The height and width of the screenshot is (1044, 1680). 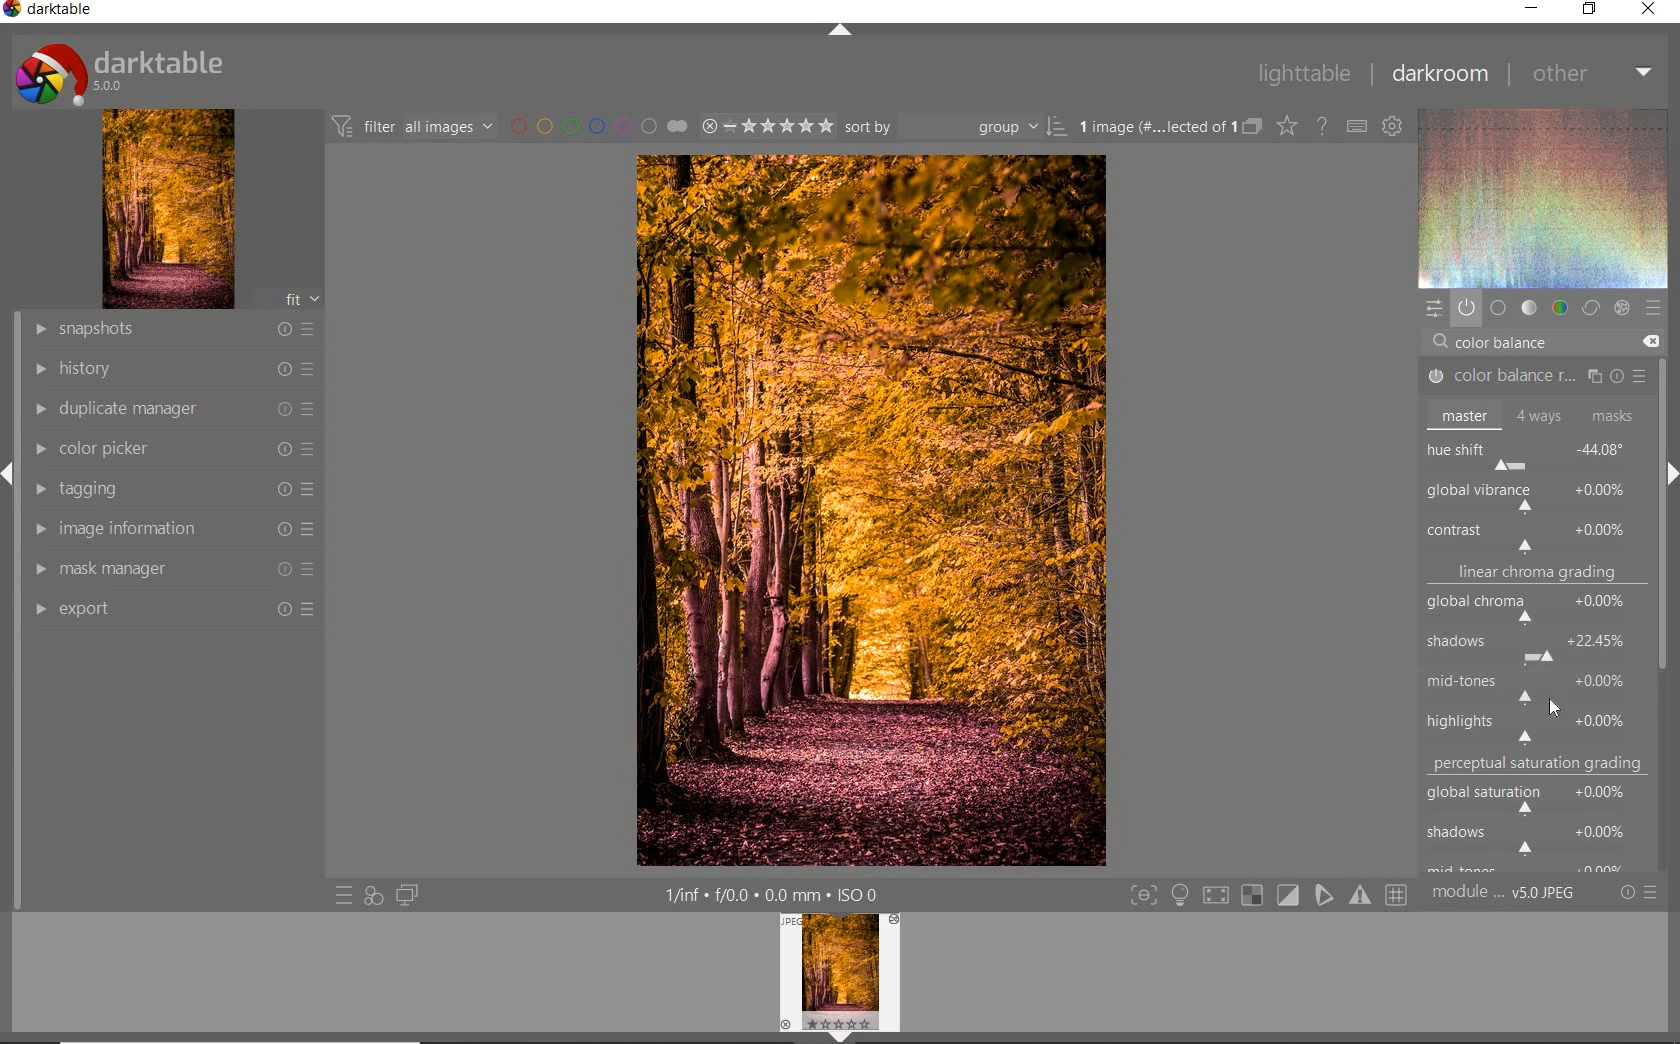 What do you see at coordinates (1441, 73) in the screenshot?
I see `darkroom` at bounding box center [1441, 73].